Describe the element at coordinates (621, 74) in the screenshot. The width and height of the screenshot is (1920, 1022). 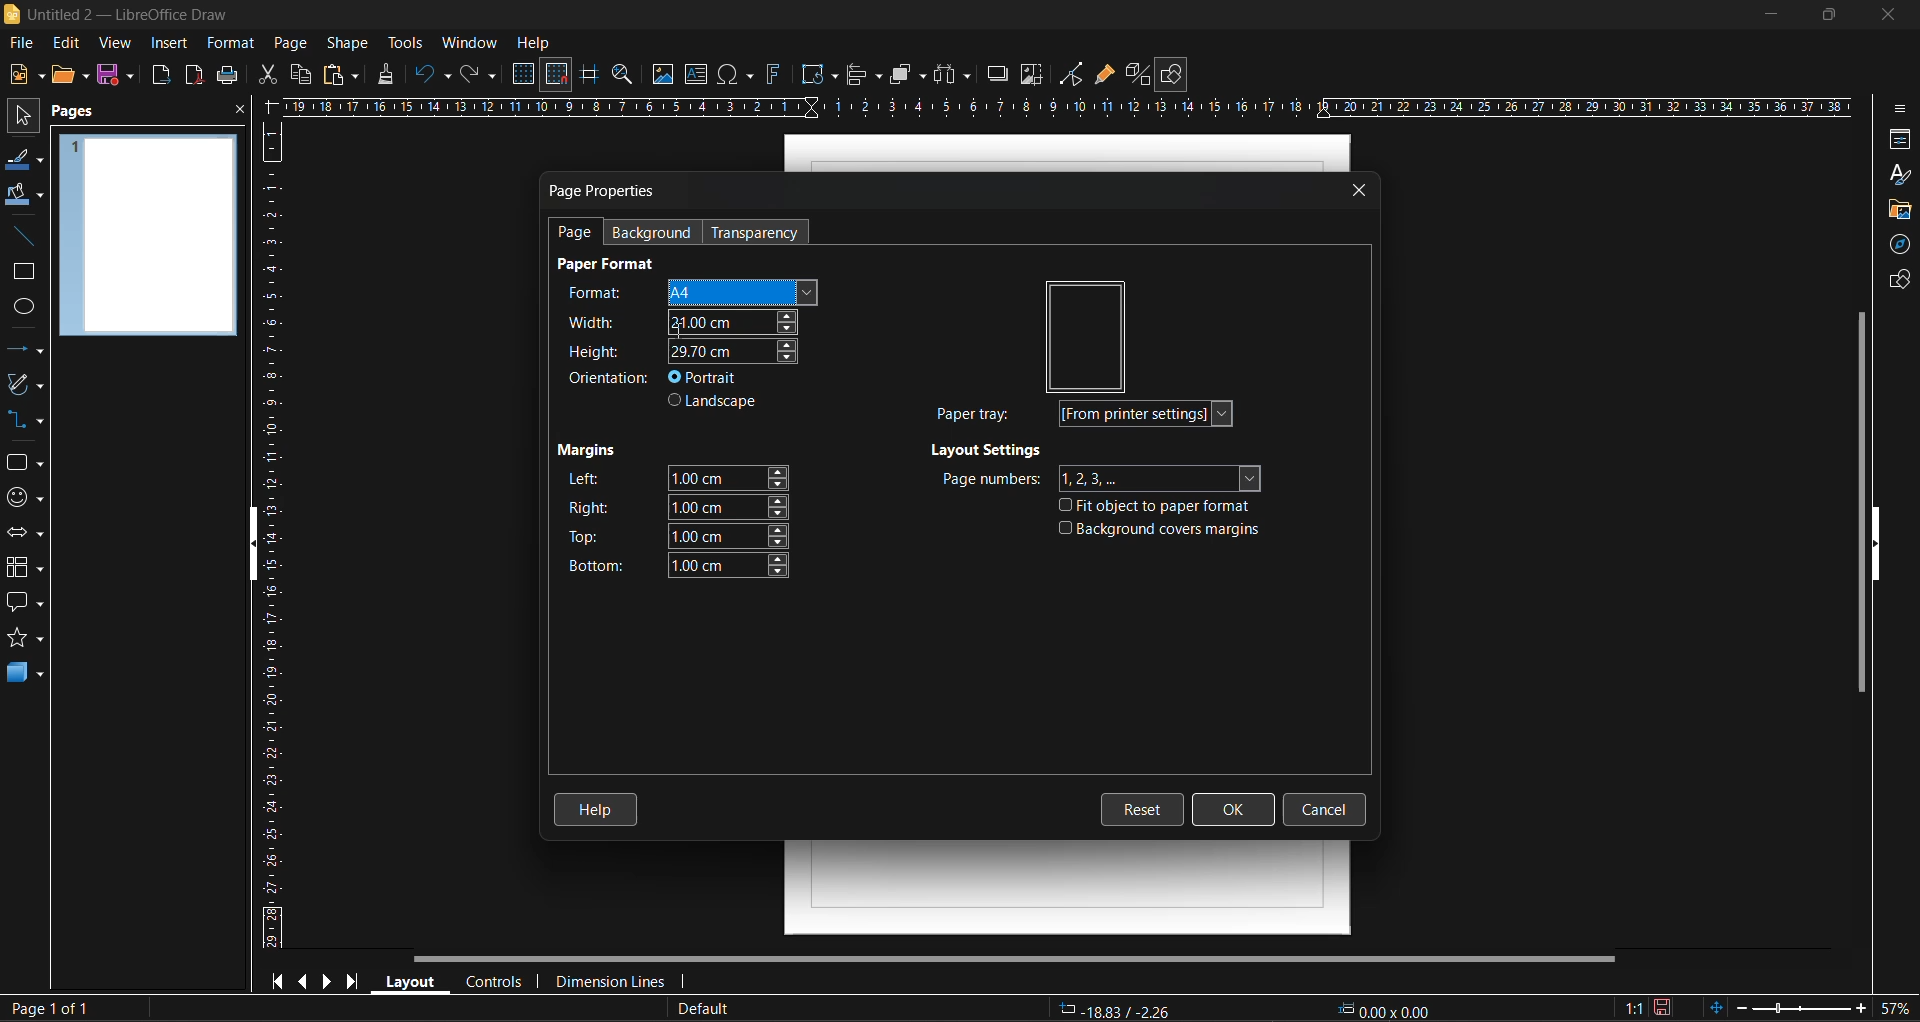
I see `zoom and pan` at that location.